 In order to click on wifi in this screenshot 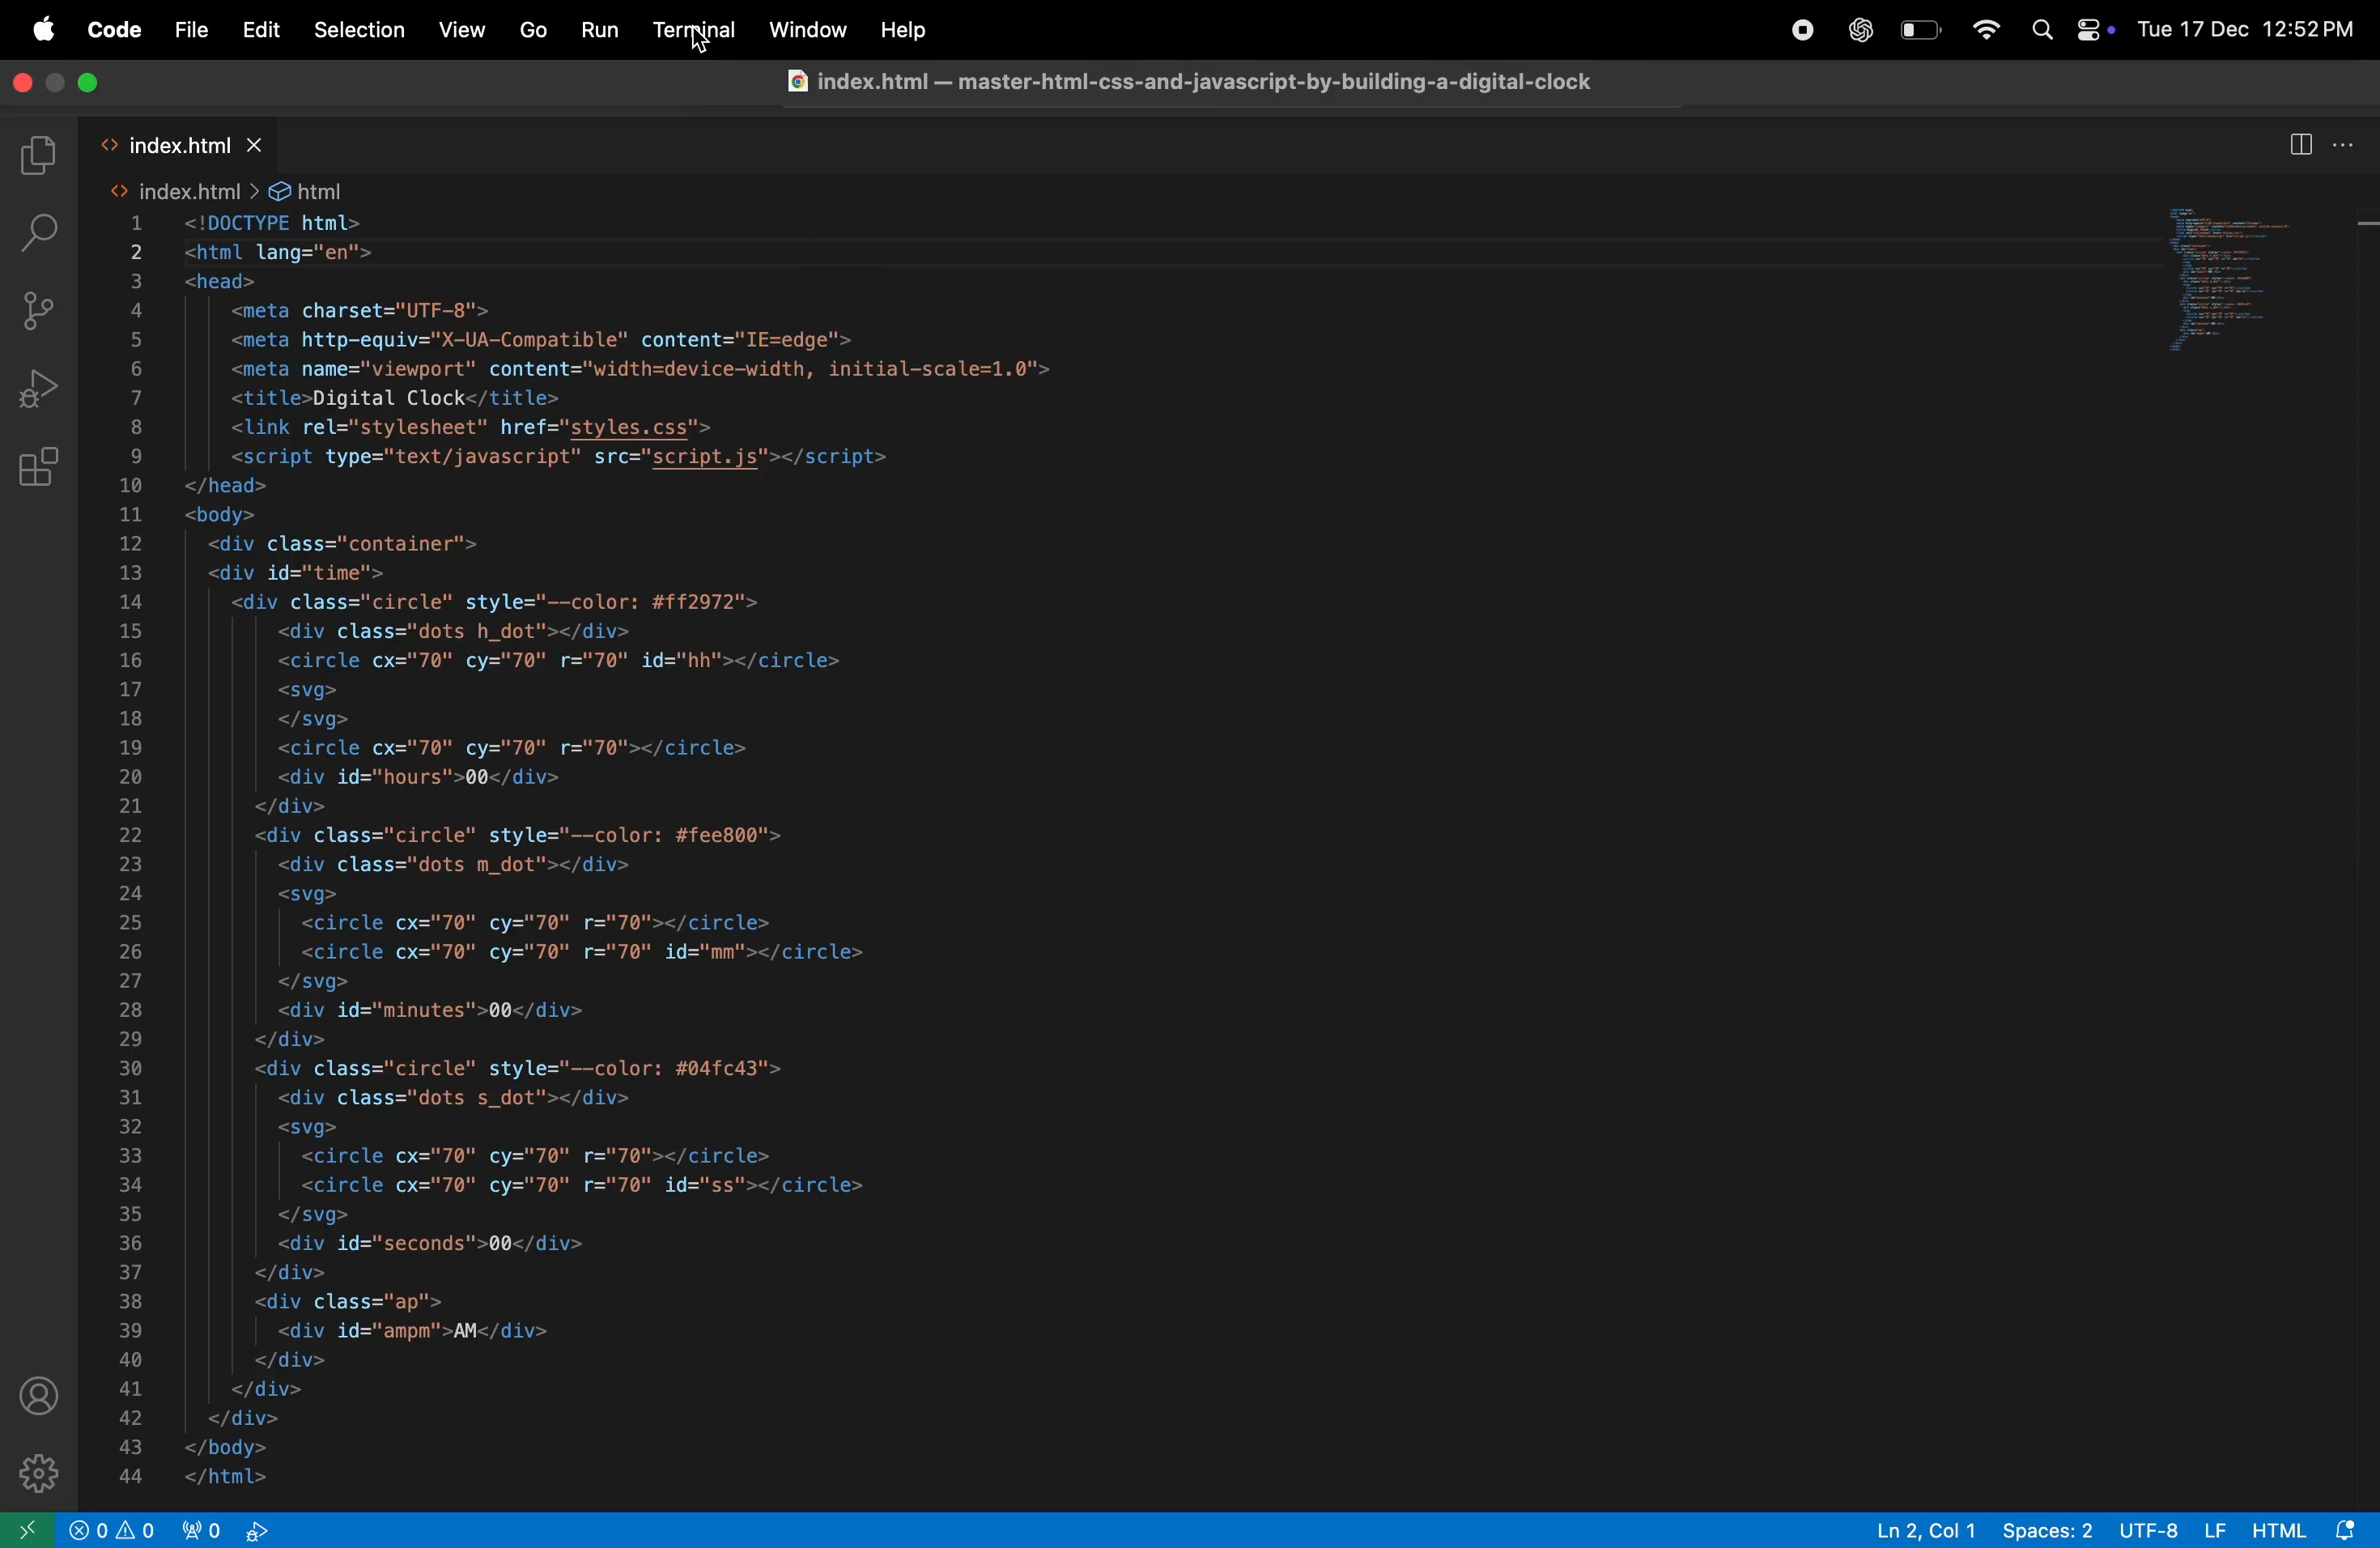, I will do `click(1988, 32)`.